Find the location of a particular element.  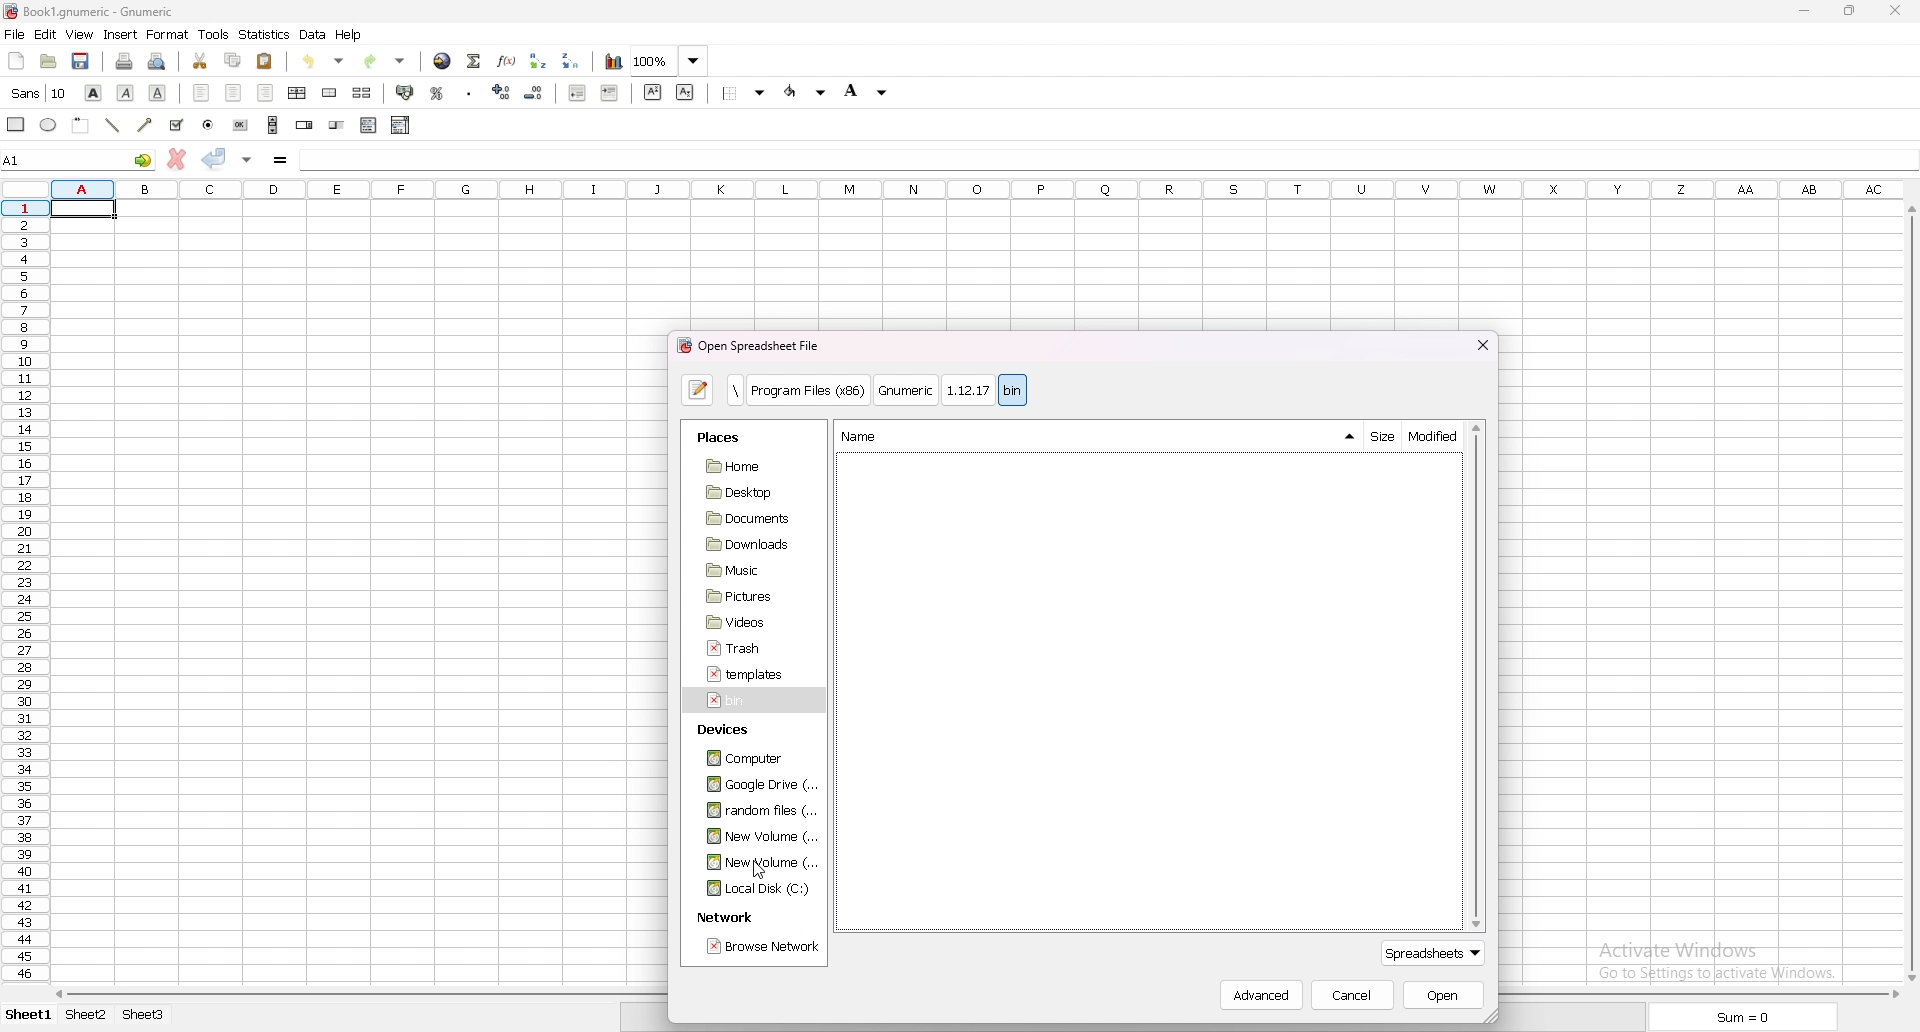

rectangle is located at coordinates (16, 125).